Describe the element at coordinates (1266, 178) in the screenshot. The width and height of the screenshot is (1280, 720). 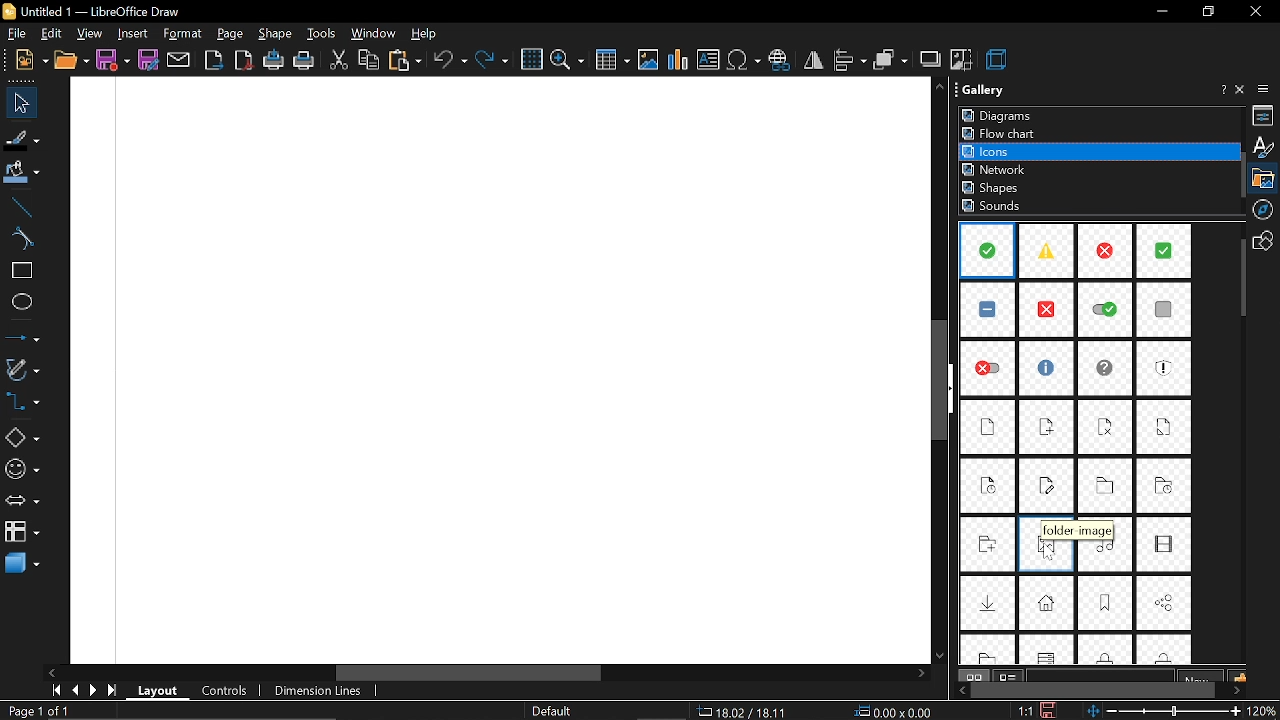
I see `gallery` at that location.